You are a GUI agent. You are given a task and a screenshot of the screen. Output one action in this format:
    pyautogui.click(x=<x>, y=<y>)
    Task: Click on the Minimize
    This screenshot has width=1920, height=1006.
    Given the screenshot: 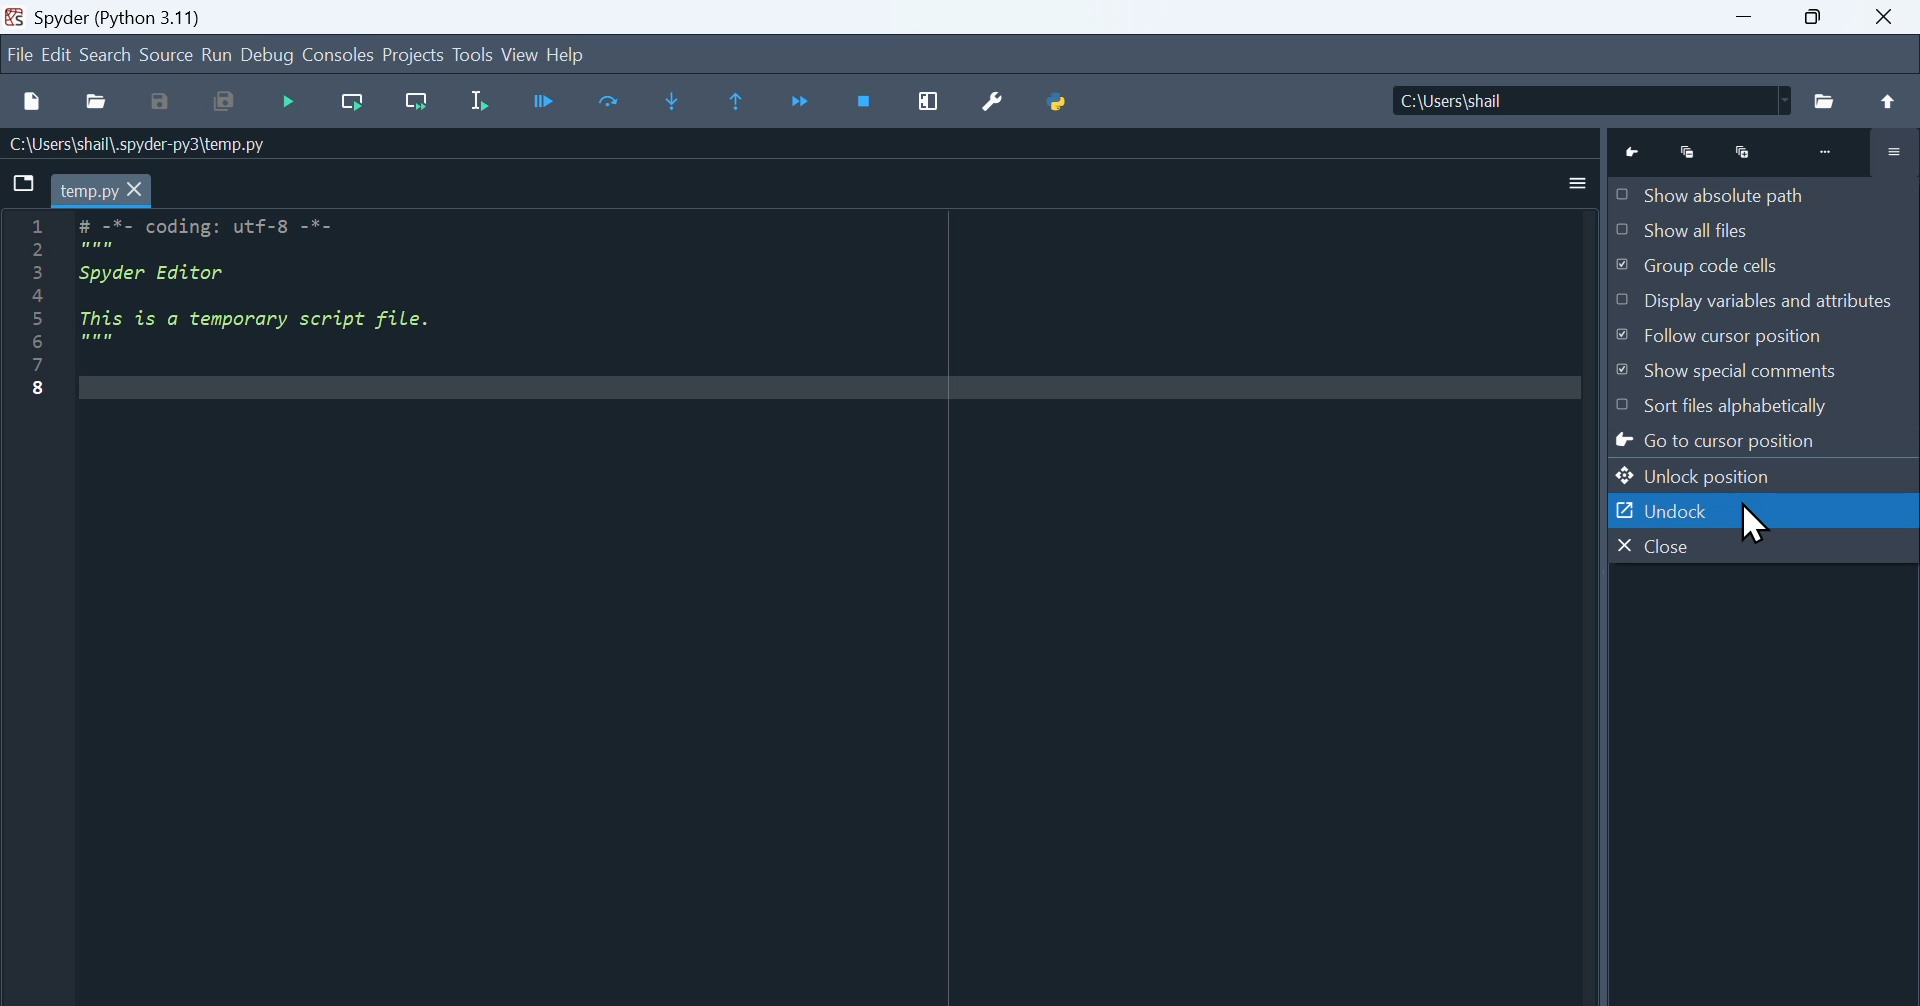 What is the action you would take?
    pyautogui.click(x=1687, y=155)
    